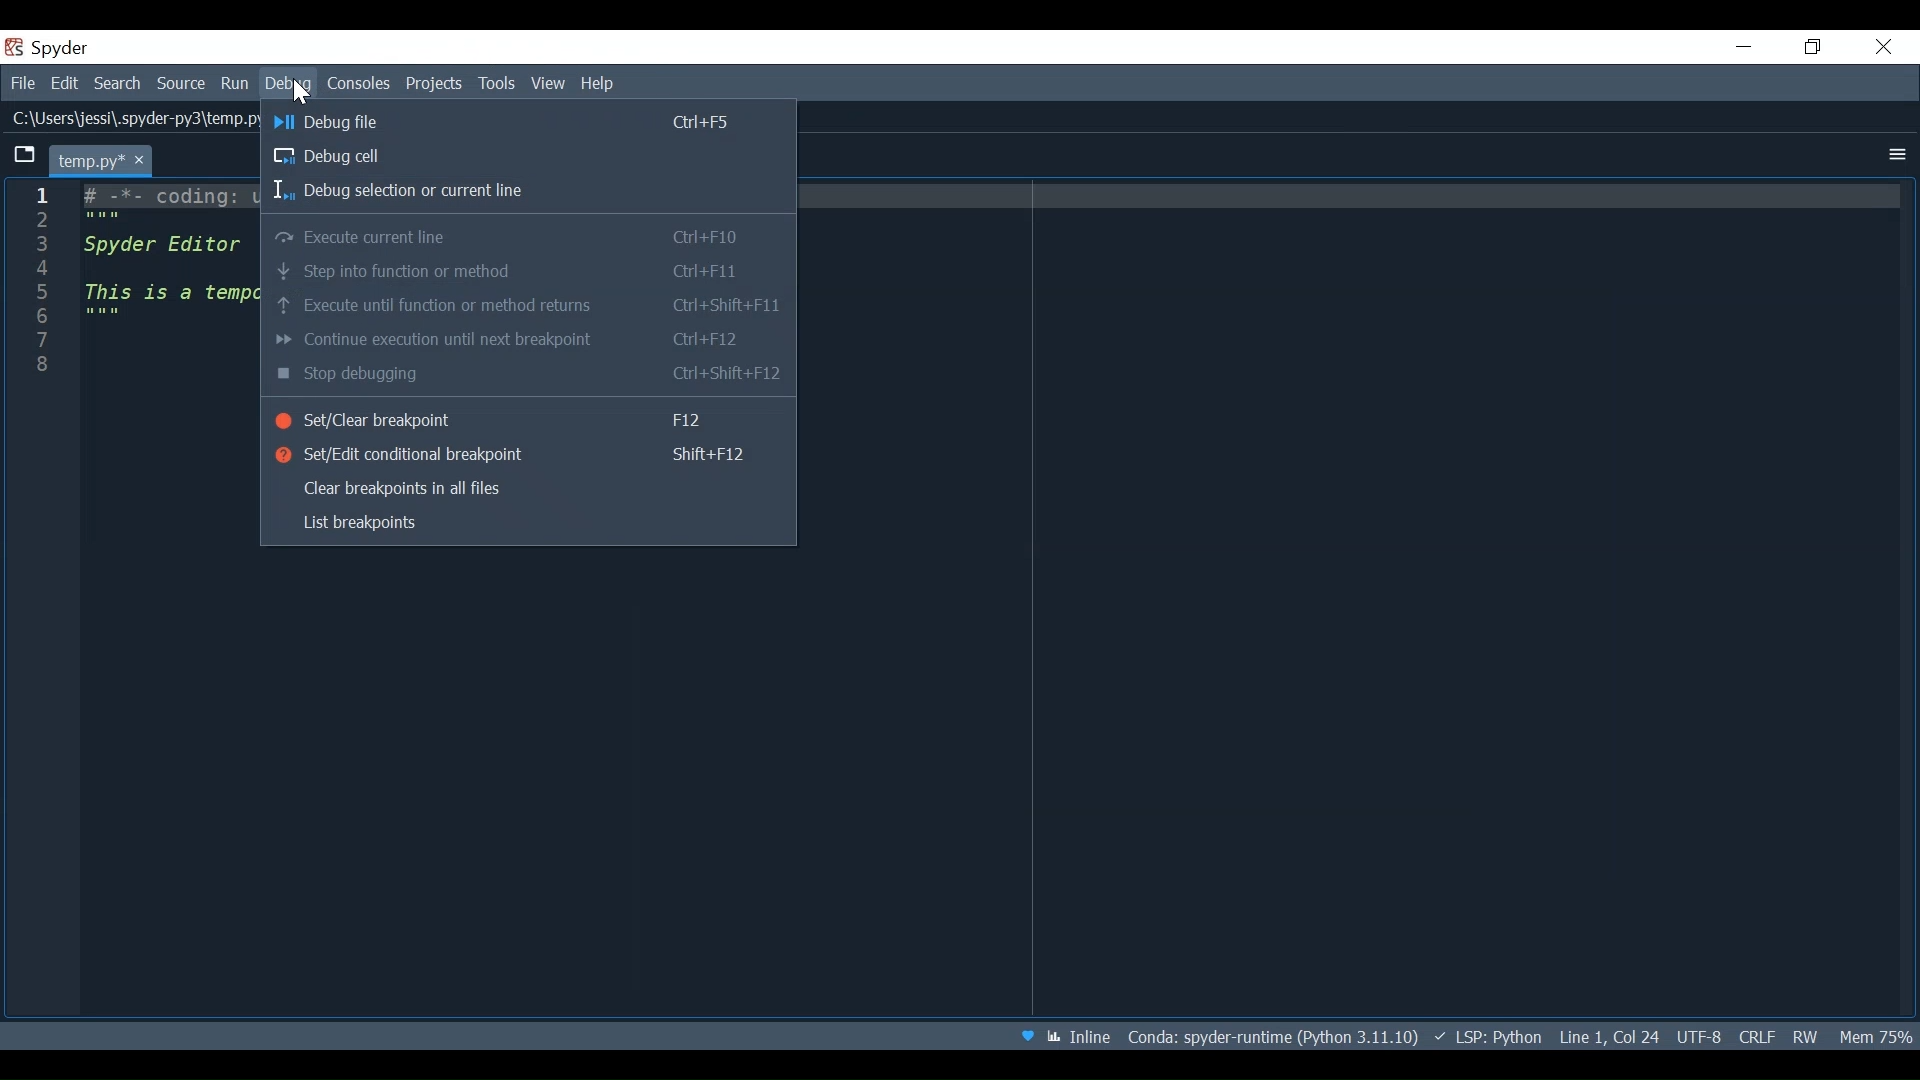  Describe the element at coordinates (524, 305) in the screenshot. I see `Execute until function or method runs` at that location.